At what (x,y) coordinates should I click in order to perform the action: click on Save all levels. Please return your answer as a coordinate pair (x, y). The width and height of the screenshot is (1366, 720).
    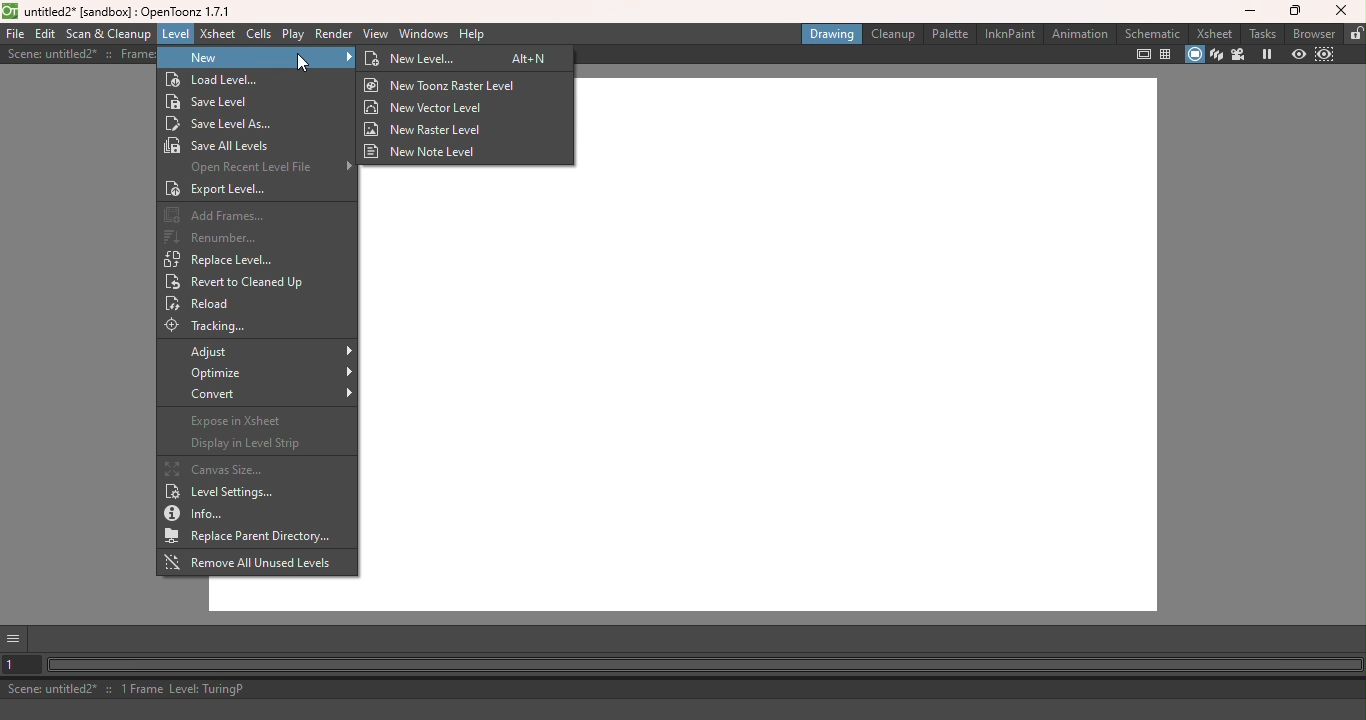
    Looking at the image, I should click on (221, 145).